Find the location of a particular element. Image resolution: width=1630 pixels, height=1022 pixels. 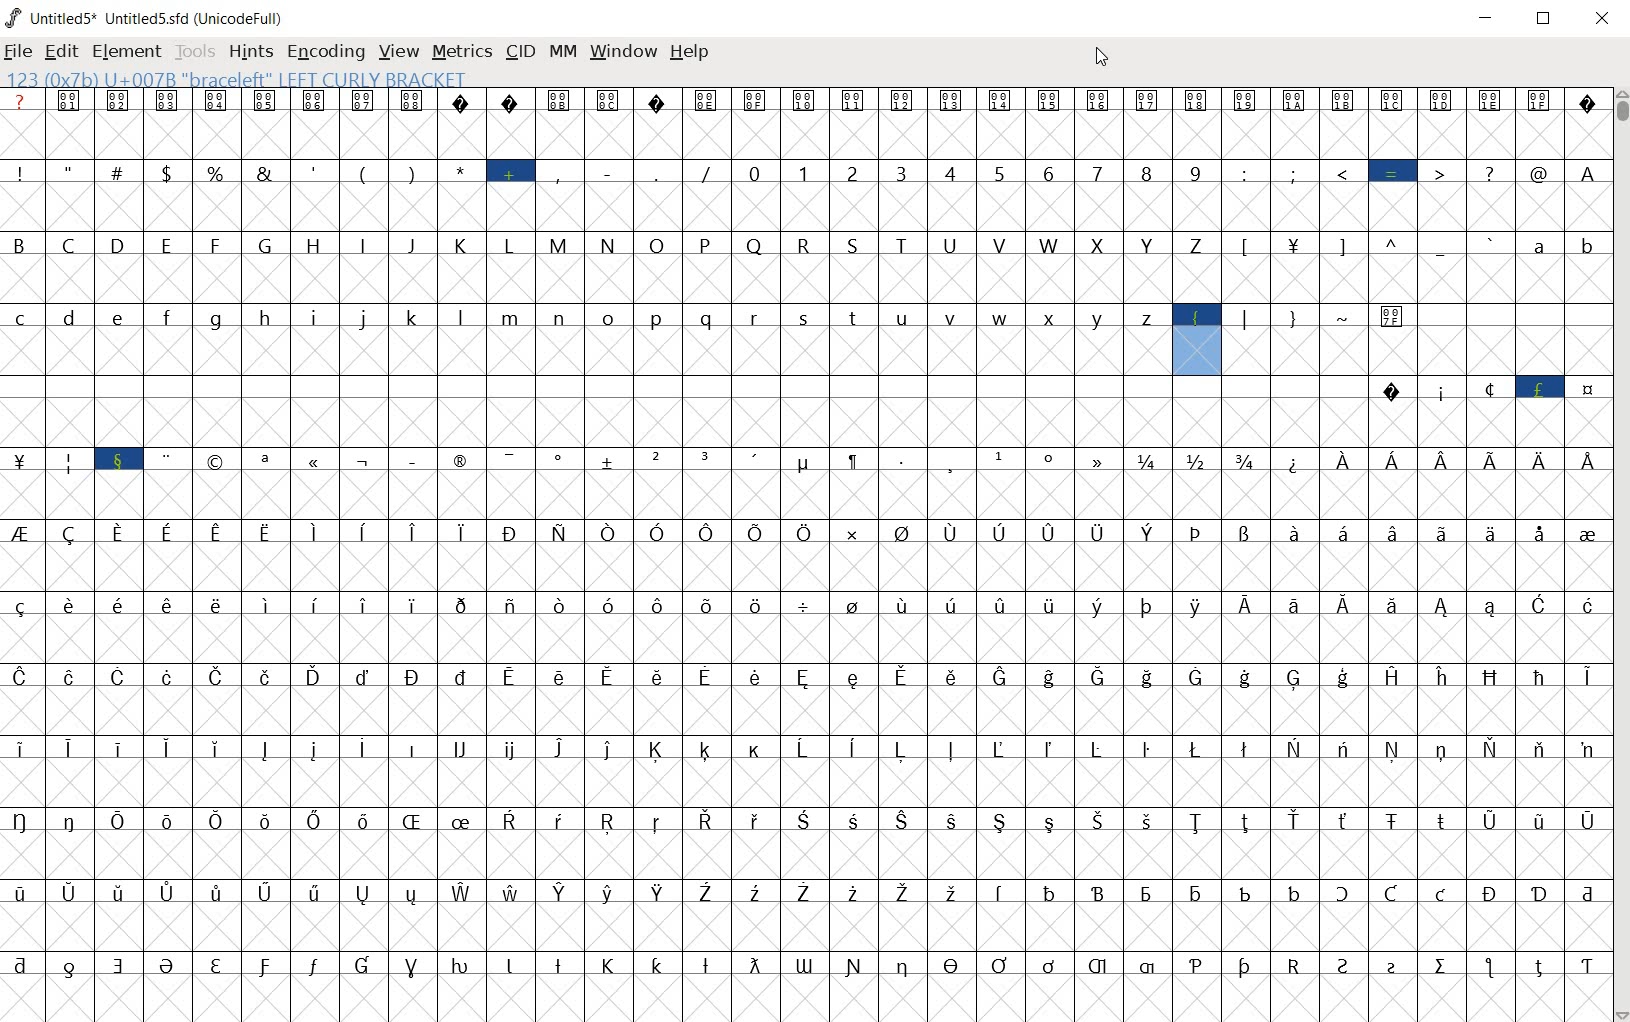

EDIT is located at coordinates (61, 53).